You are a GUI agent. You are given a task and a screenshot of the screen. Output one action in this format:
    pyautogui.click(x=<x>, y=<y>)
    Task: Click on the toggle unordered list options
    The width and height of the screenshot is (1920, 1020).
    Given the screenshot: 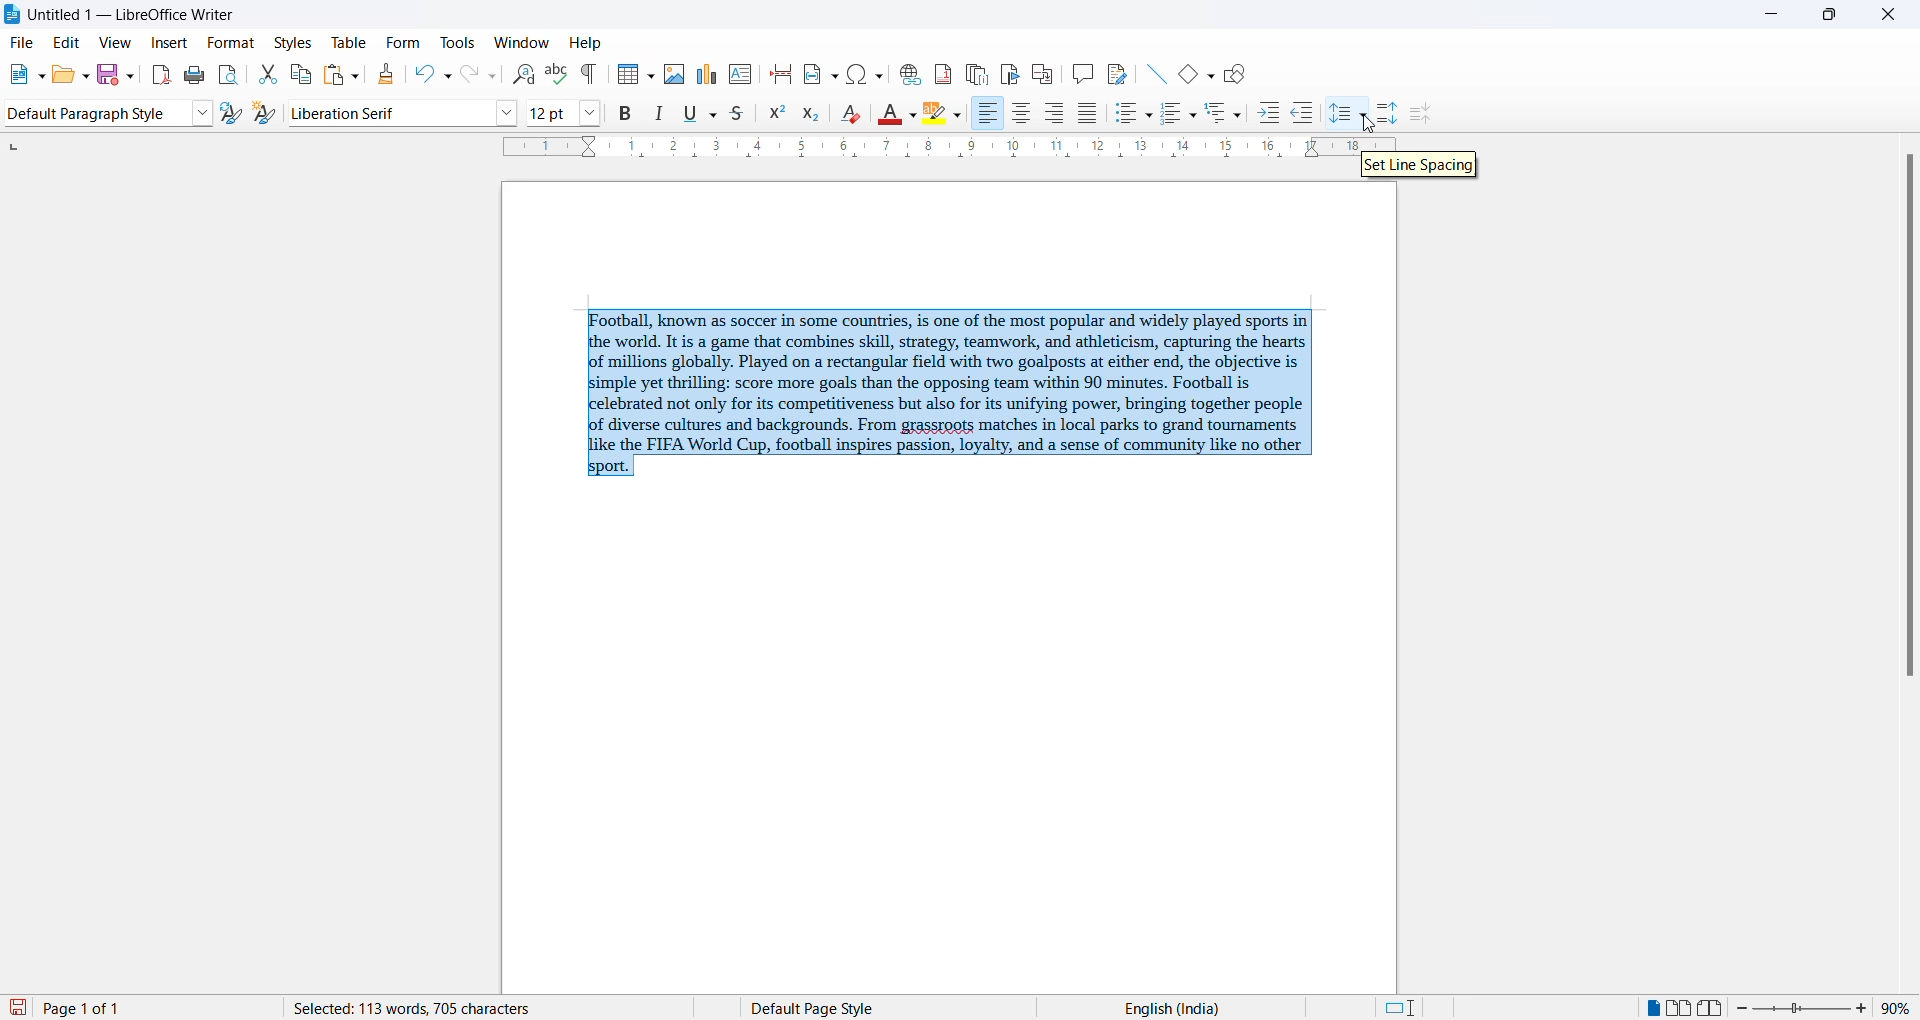 What is the action you would take?
    pyautogui.click(x=1147, y=117)
    